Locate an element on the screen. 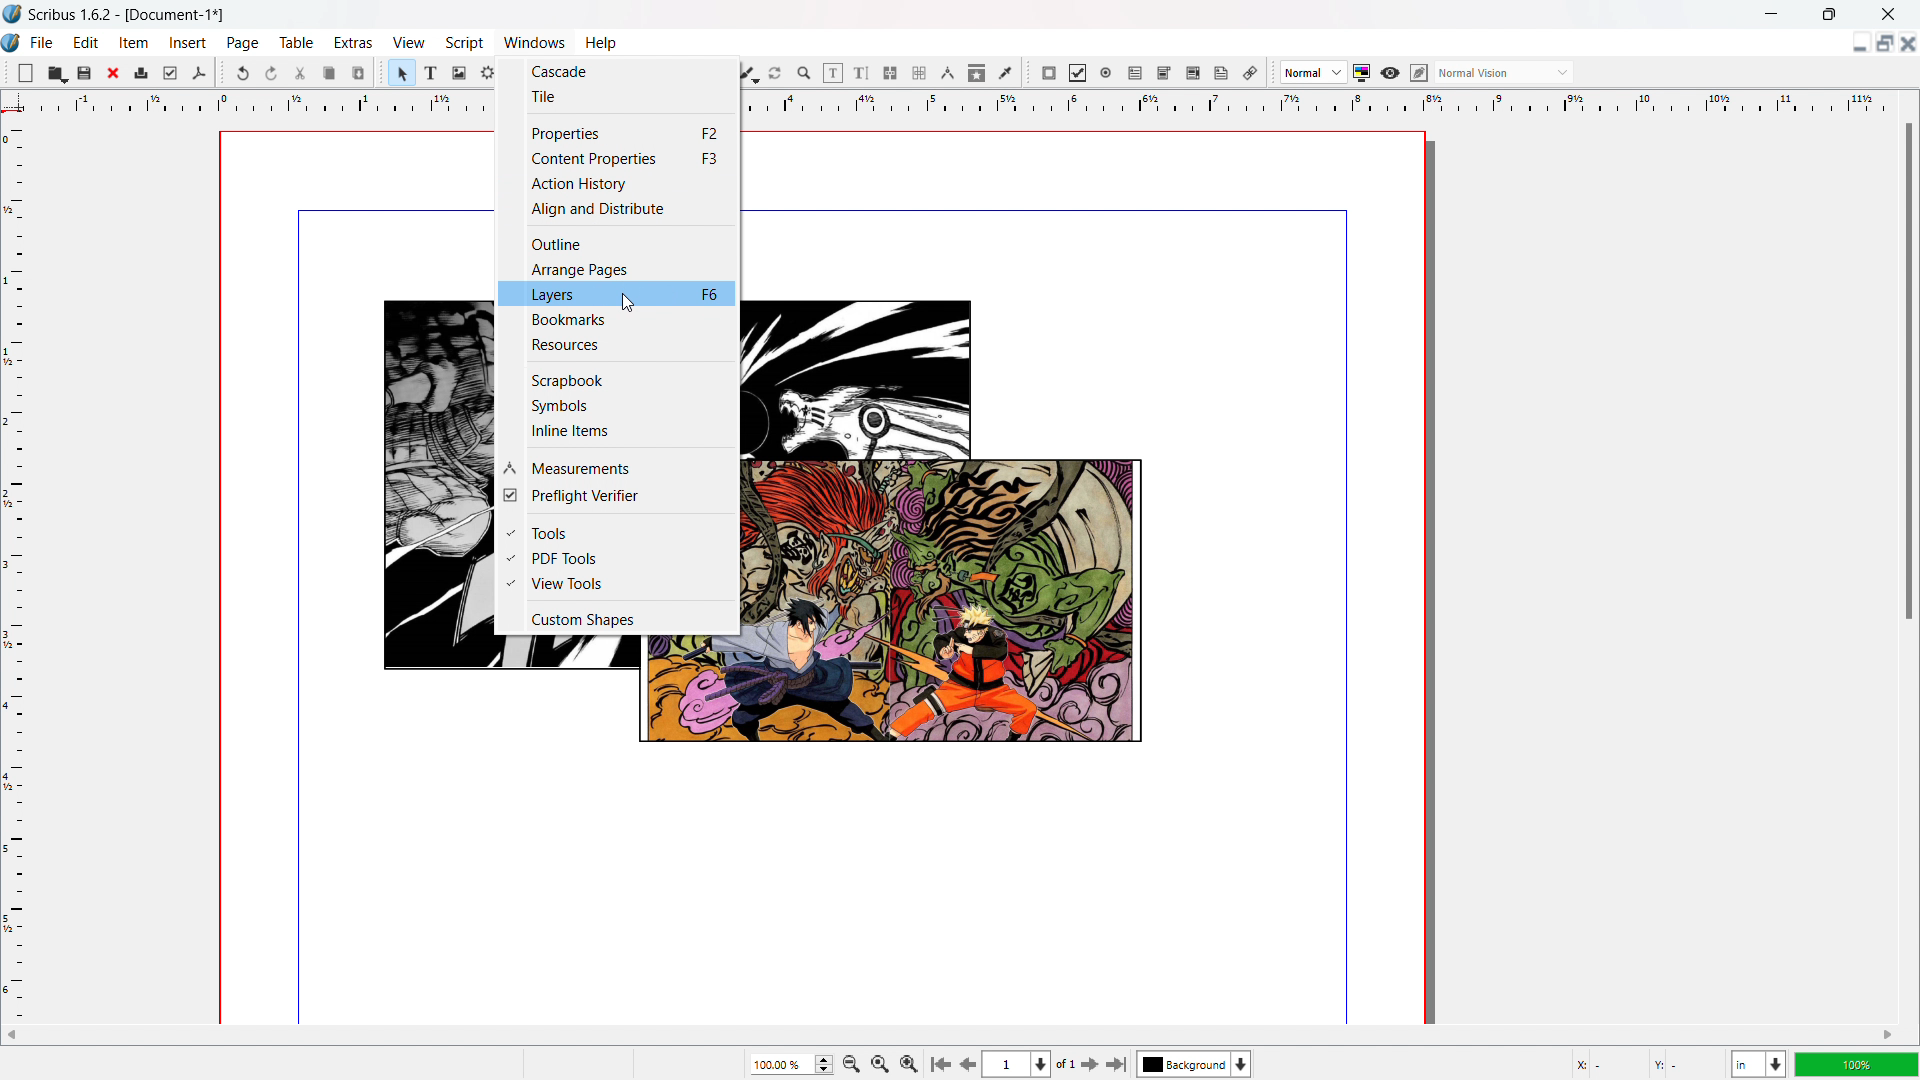 The width and height of the screenshot is (1920, 1080). current proprties is located at coordinates (617, 158).